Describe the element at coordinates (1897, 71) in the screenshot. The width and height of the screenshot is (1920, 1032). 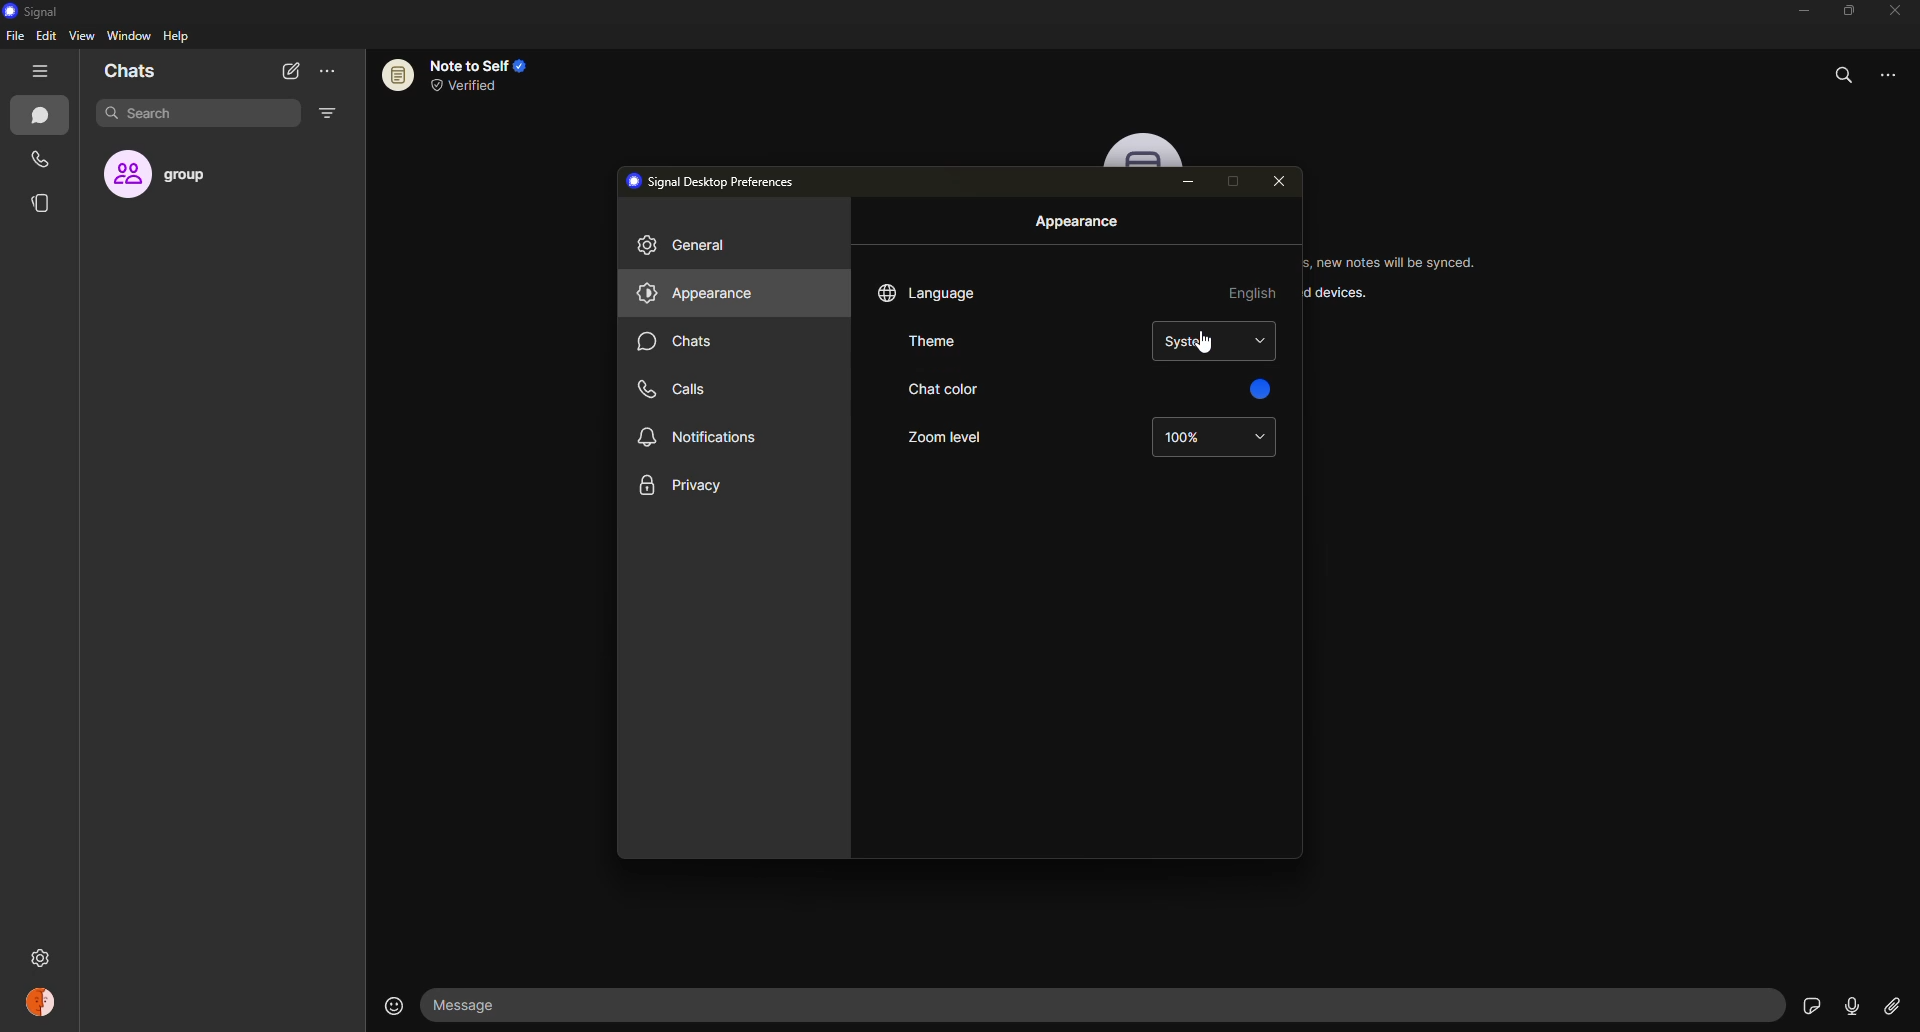
I see `more` at that location.